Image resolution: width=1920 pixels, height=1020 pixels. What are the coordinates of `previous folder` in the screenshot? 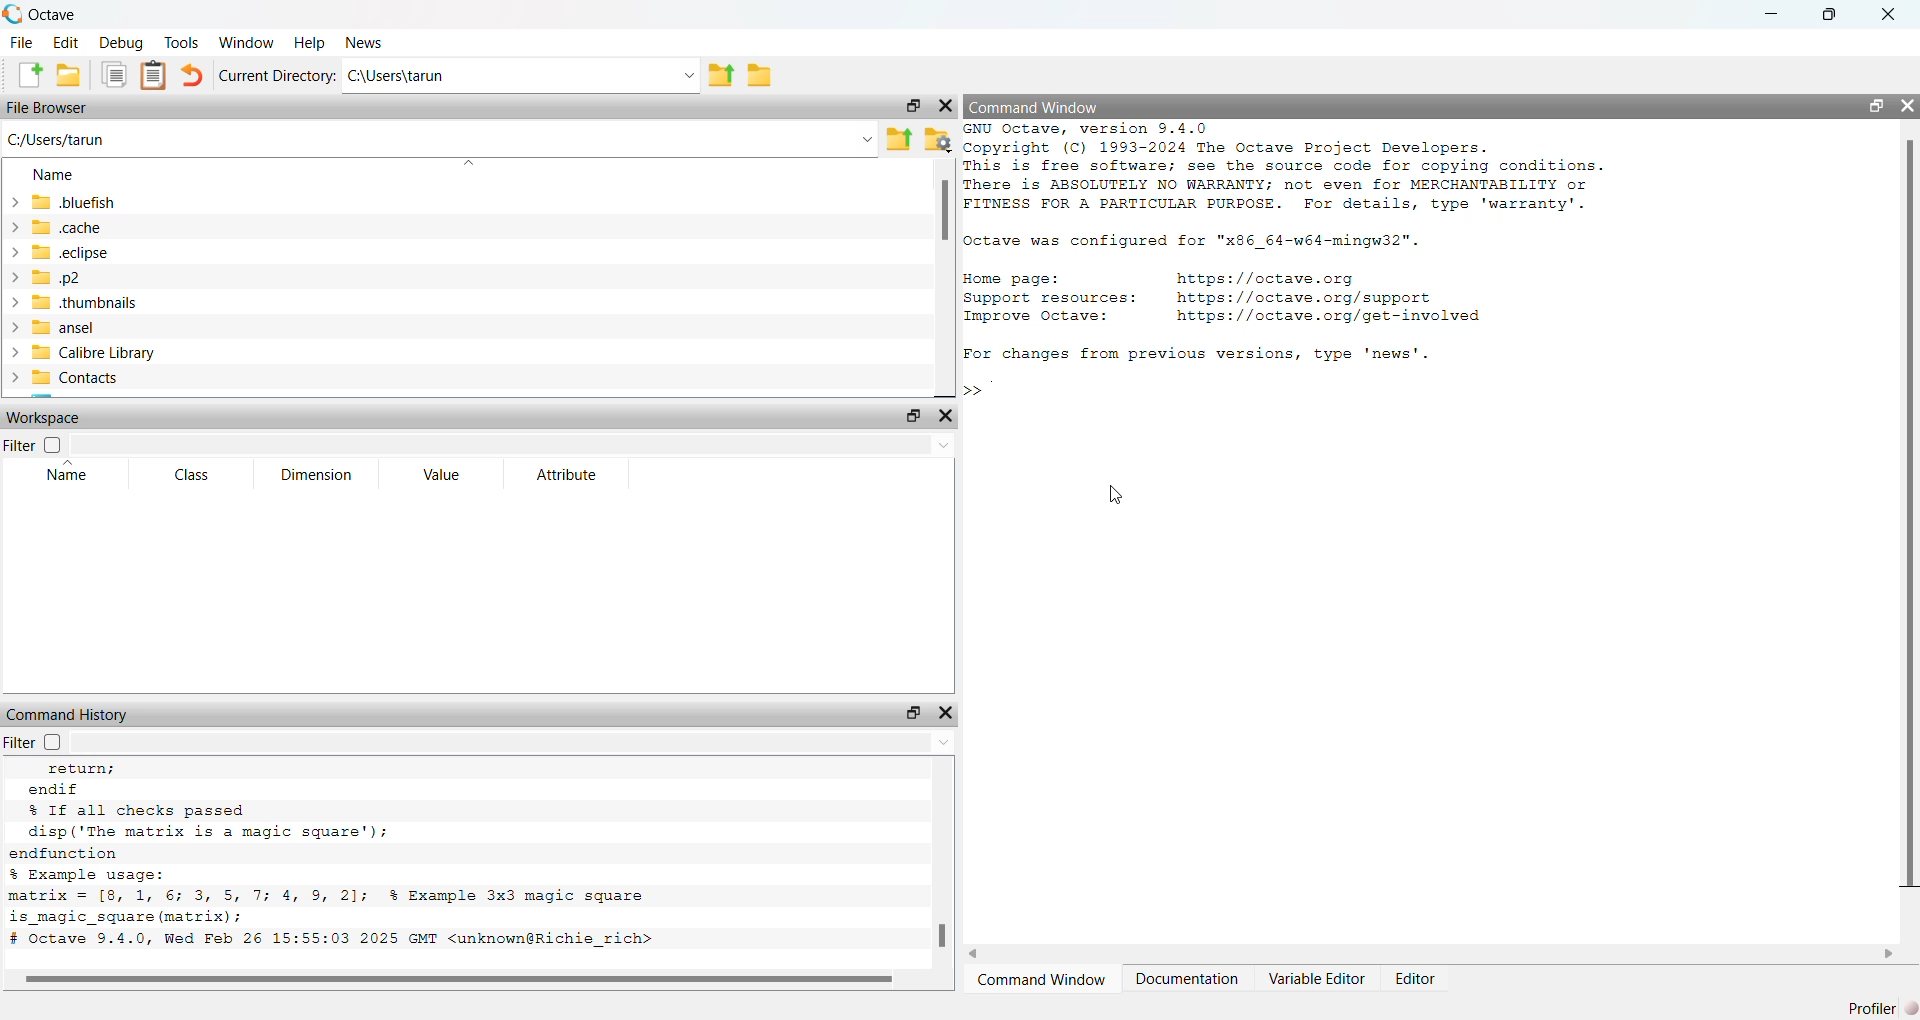 It's located at (720, 77).